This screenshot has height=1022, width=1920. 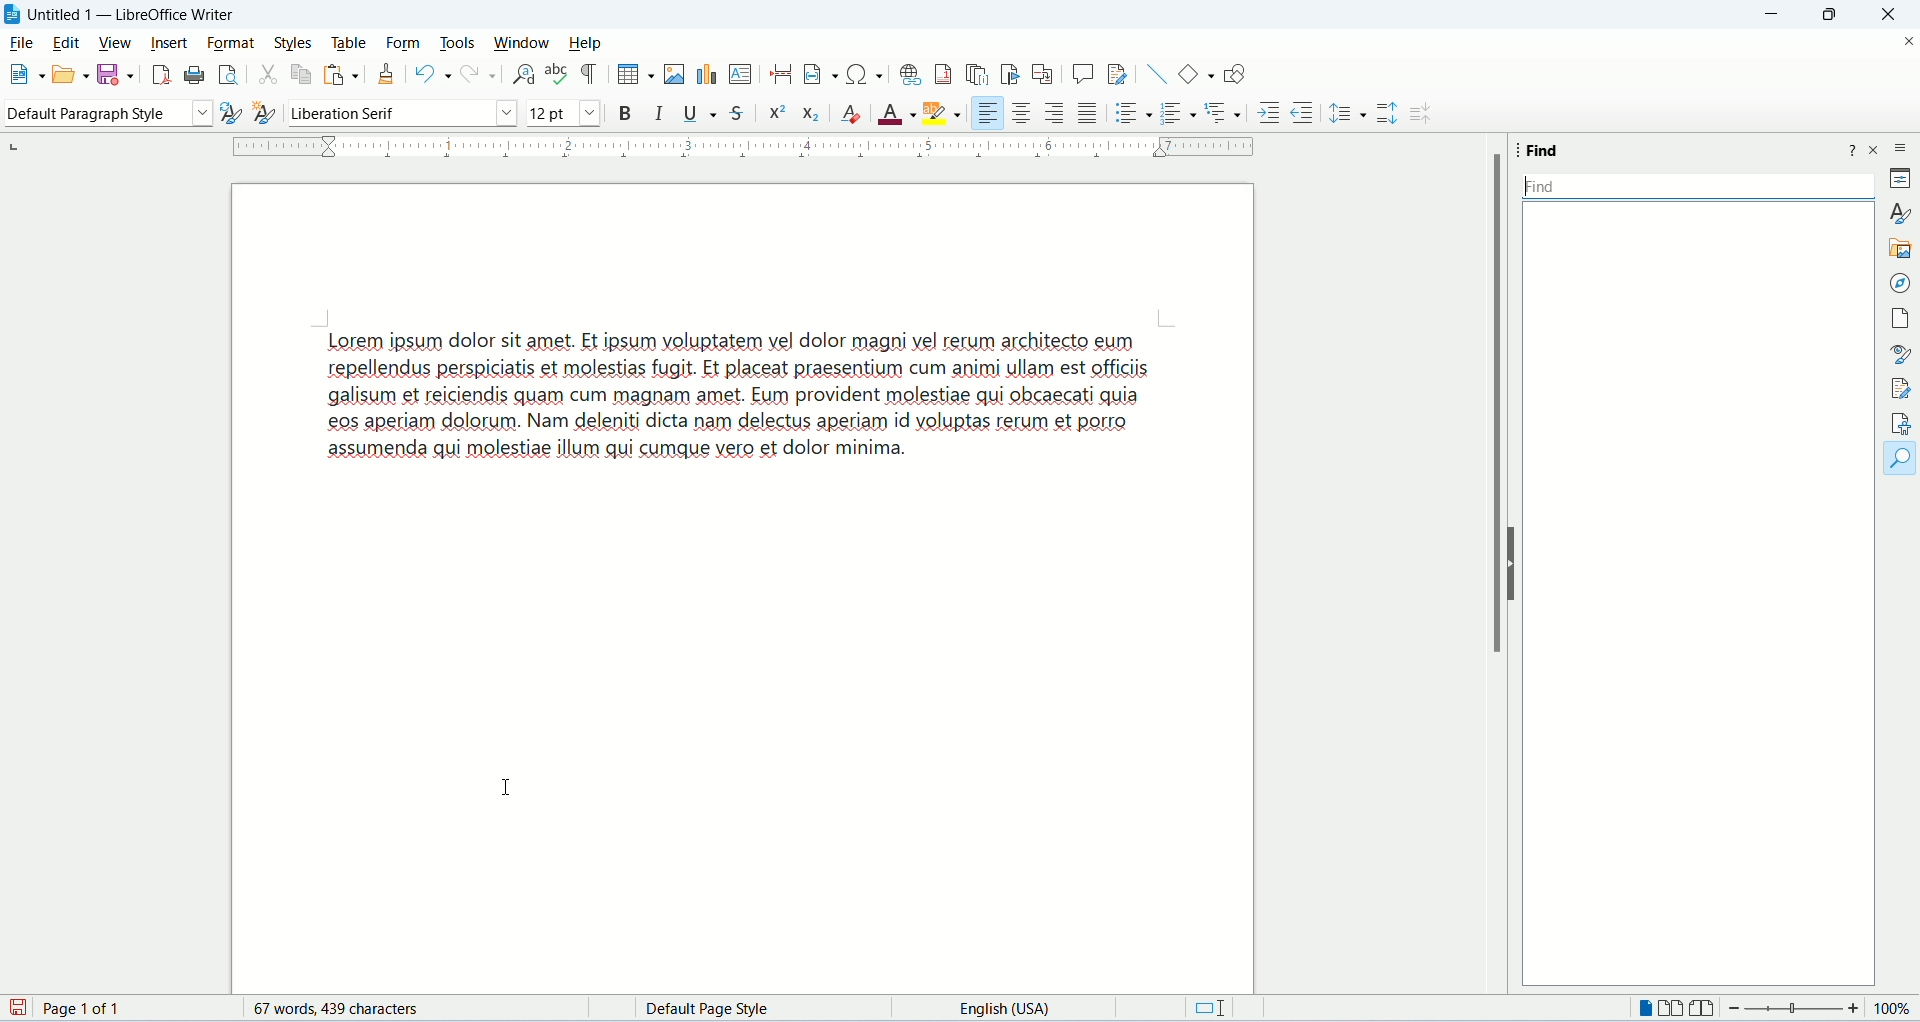 What do you see at coordinates (522, 41) in the screenshot?
I see `window` at bounding box center [522, 41].